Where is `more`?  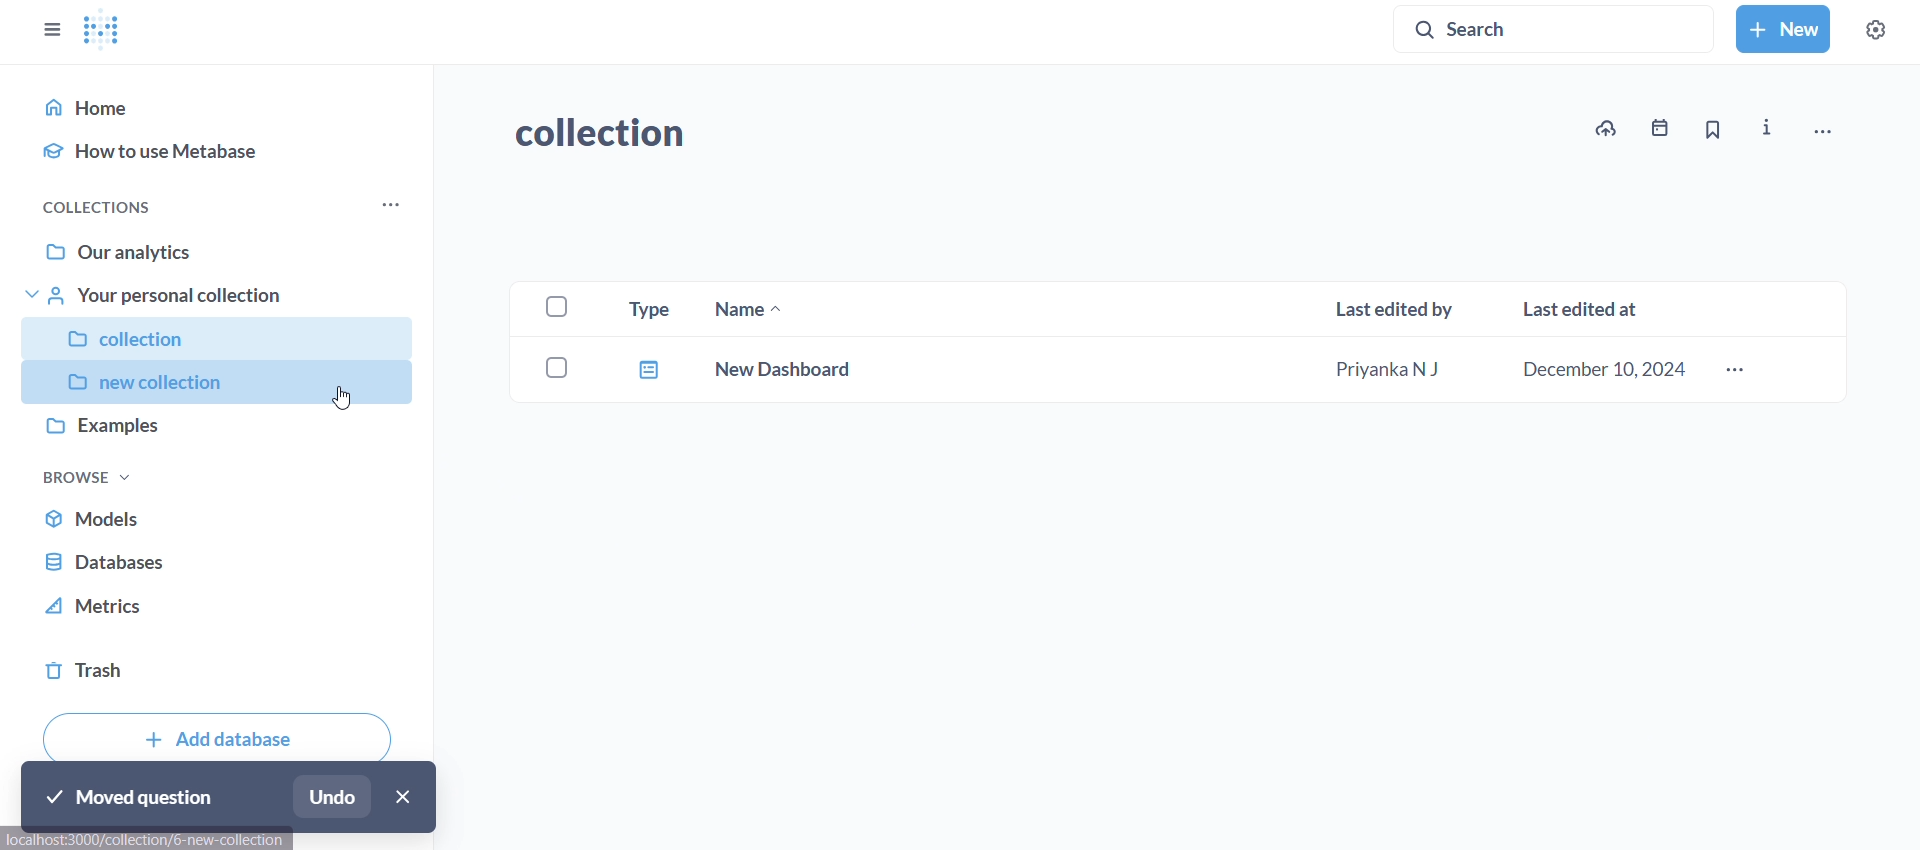 more is located at coordinates (386, 208).